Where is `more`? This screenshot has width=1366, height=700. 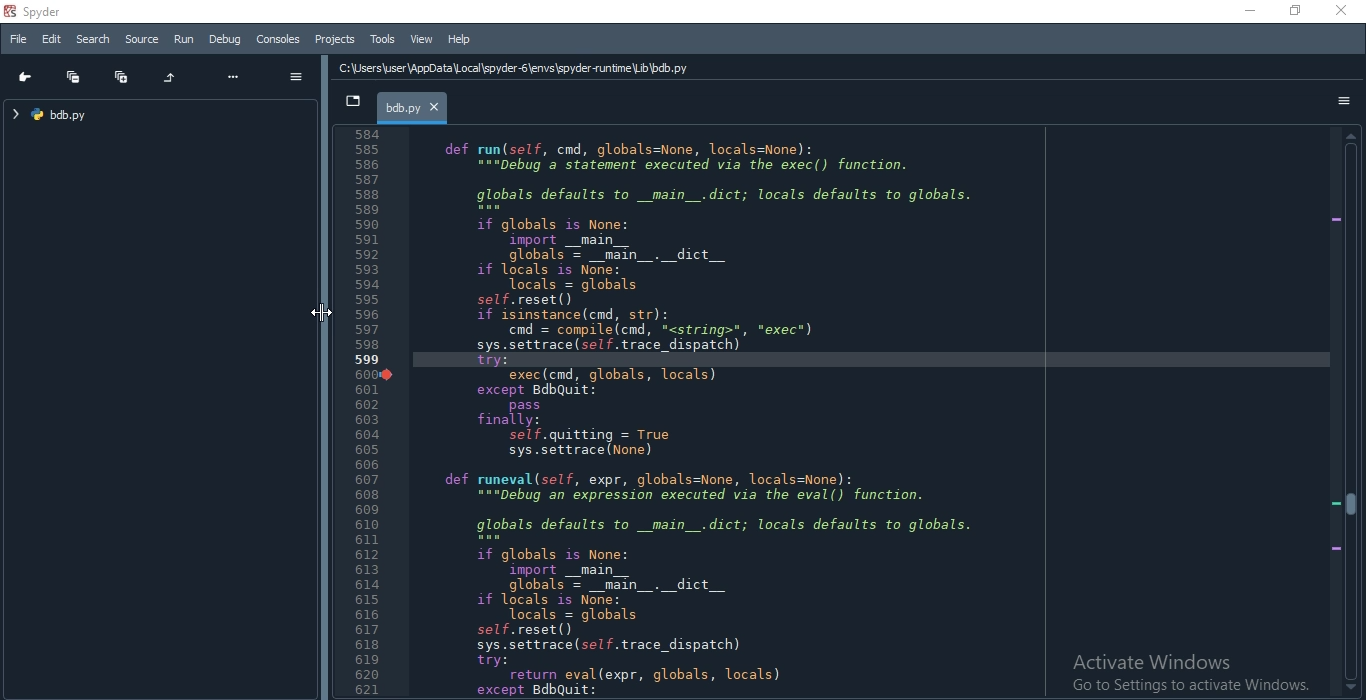 more is located at coordinates (234, 76).